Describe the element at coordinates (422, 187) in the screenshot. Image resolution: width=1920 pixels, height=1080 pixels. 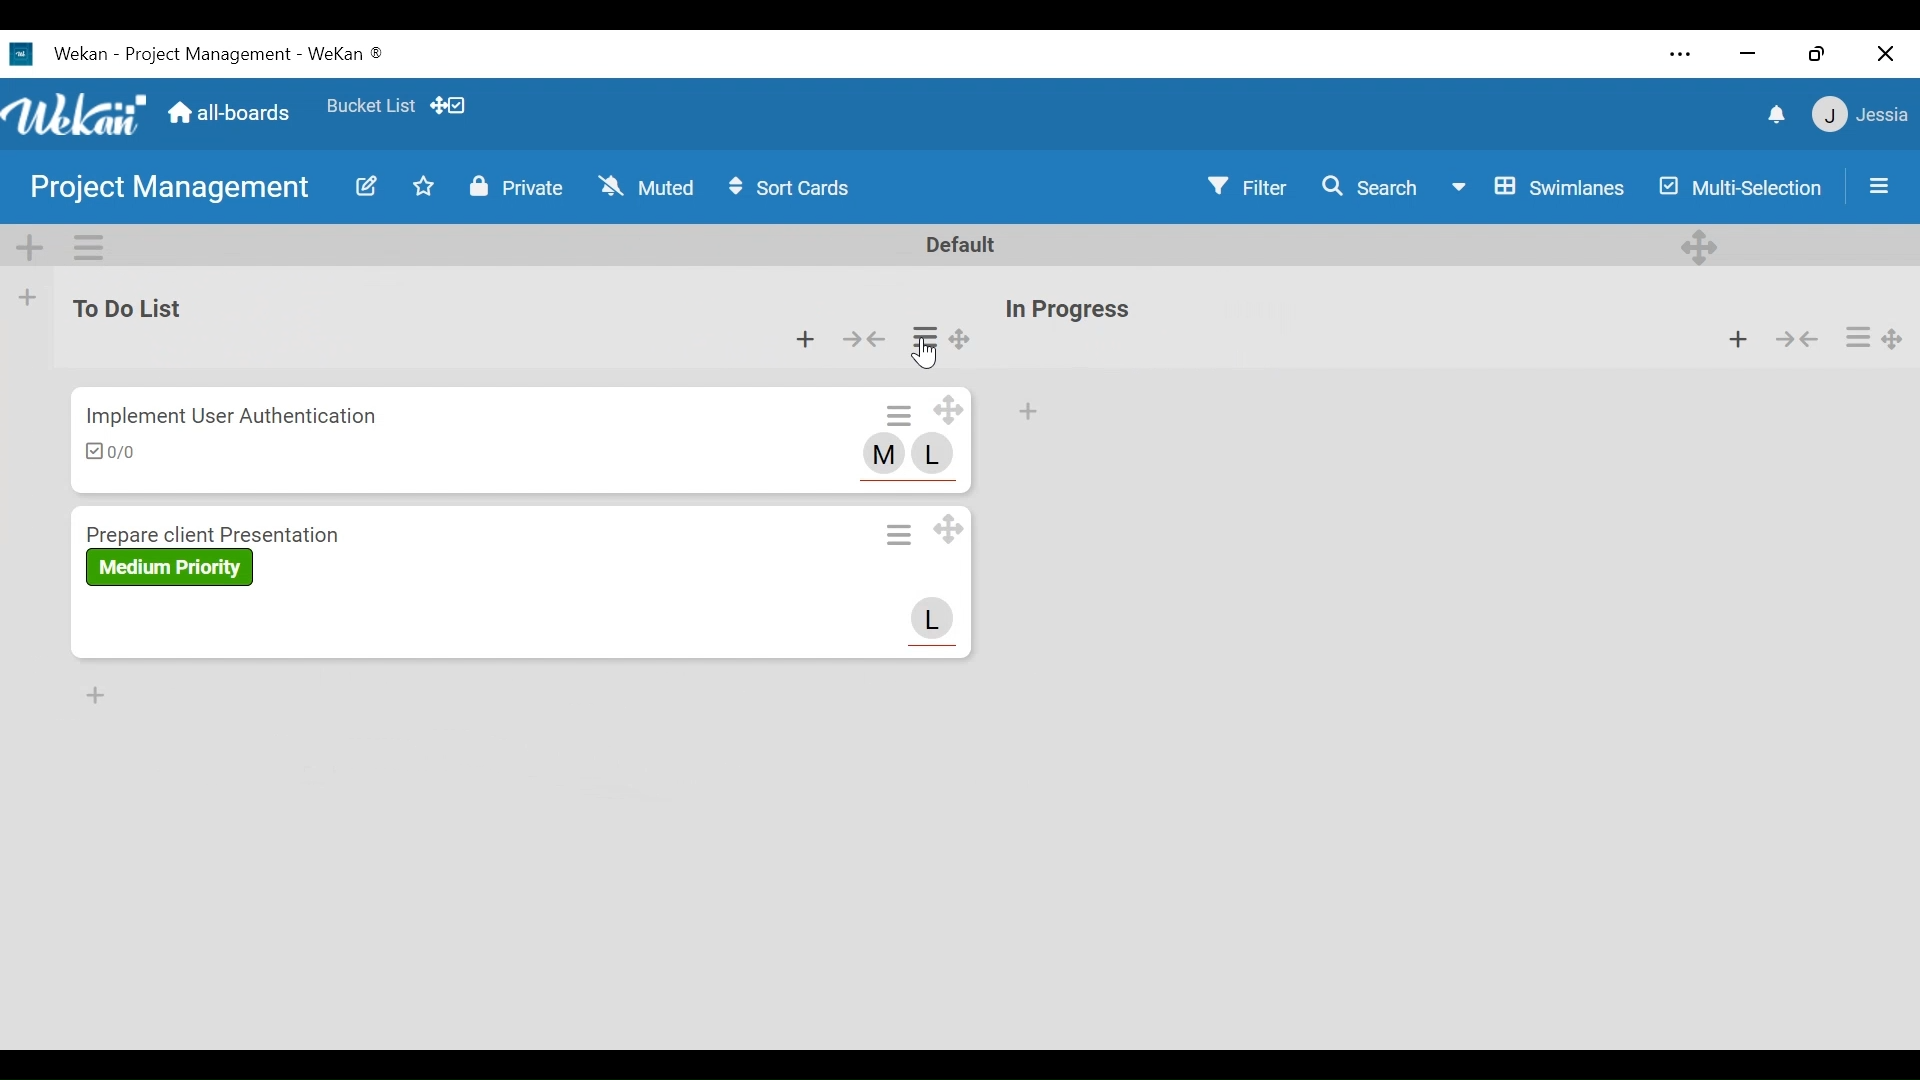
I see `Toggle favorites` at that location.